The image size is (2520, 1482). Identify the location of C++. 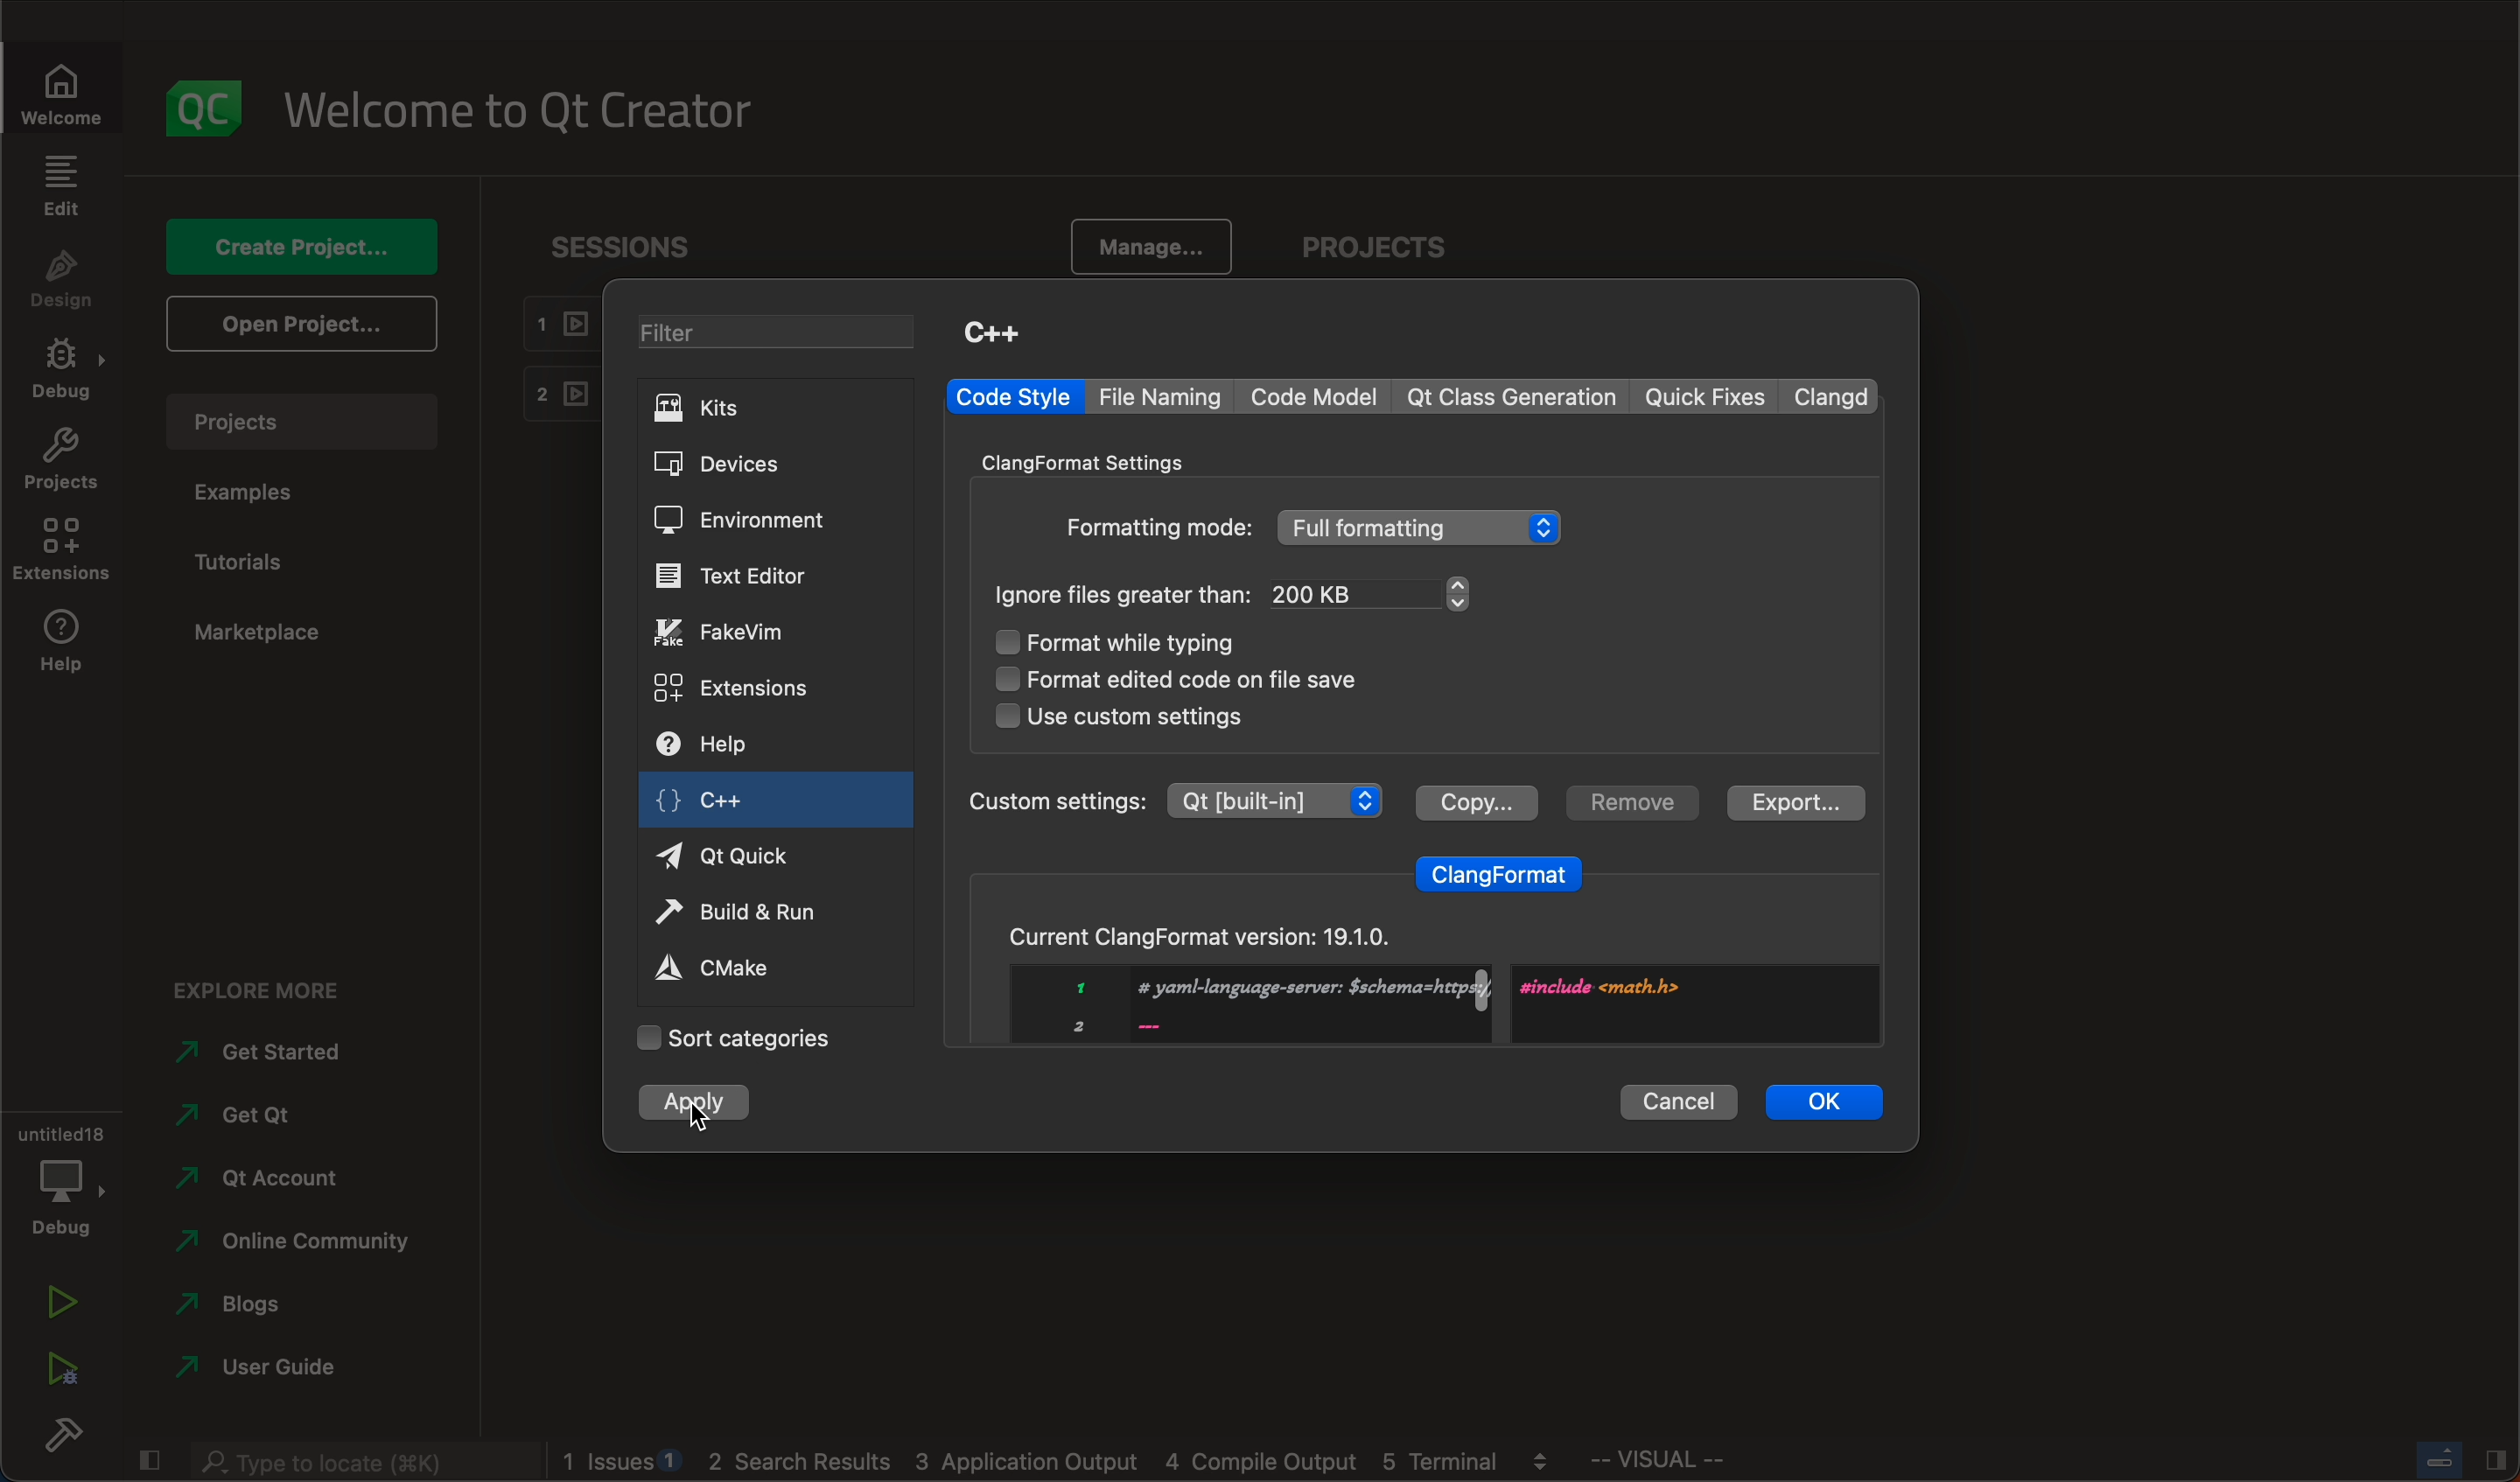
(991, 331).